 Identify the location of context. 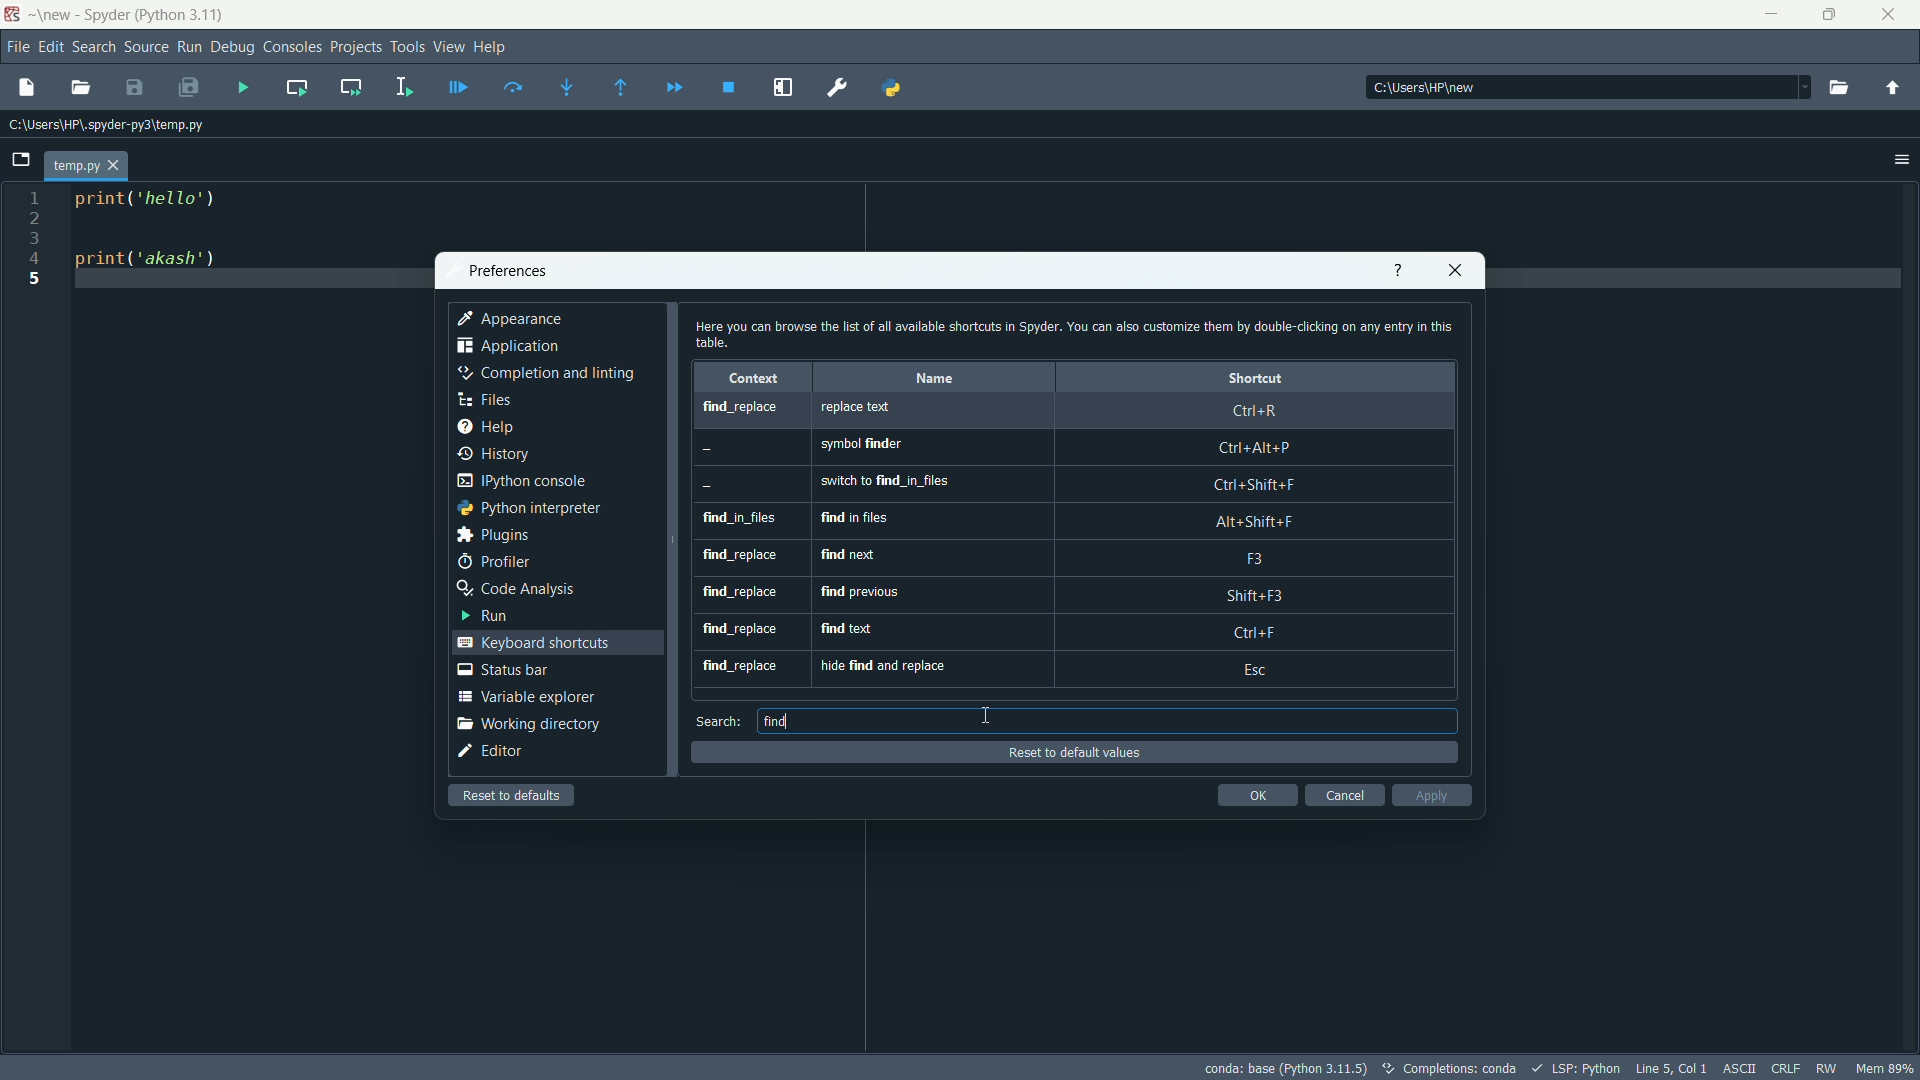
(759, 379).